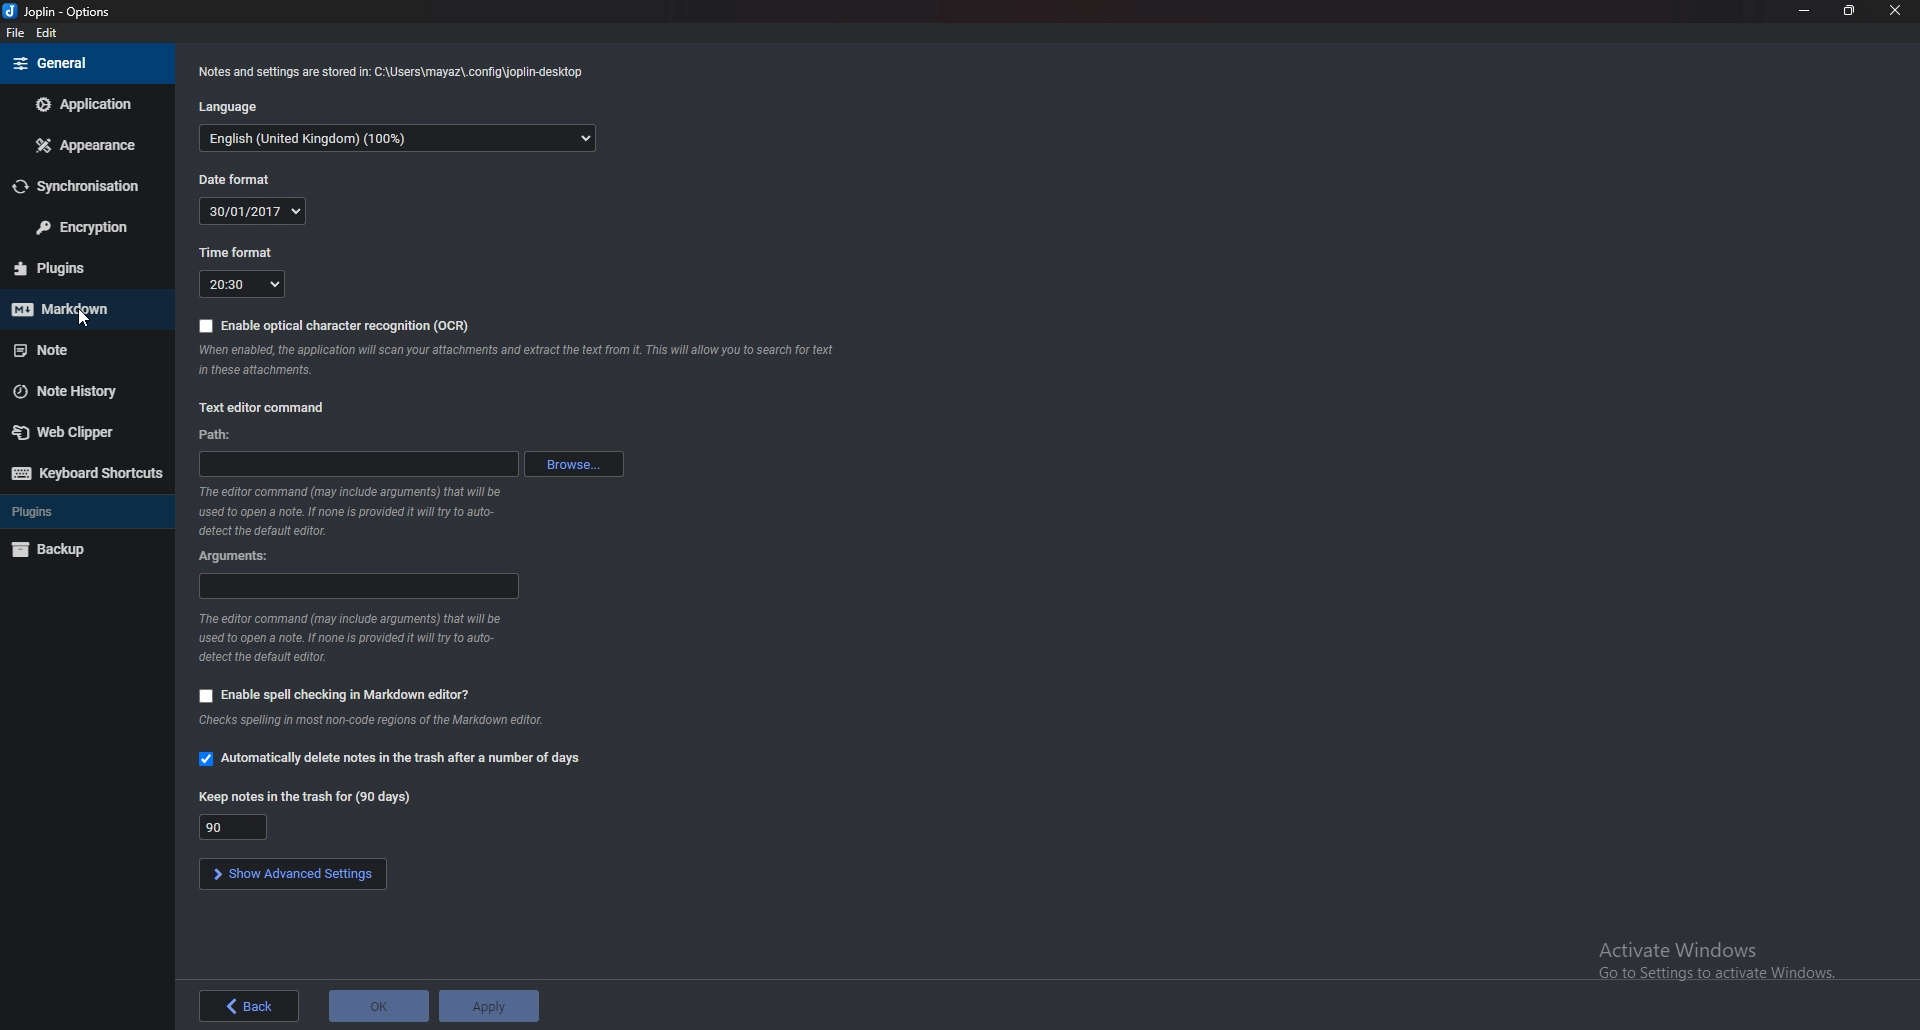 The image size is (1920, 1030). What do you see at coordinates (240, 252) in the screenshot?
I see `time format` at bounding box center [240, 252].